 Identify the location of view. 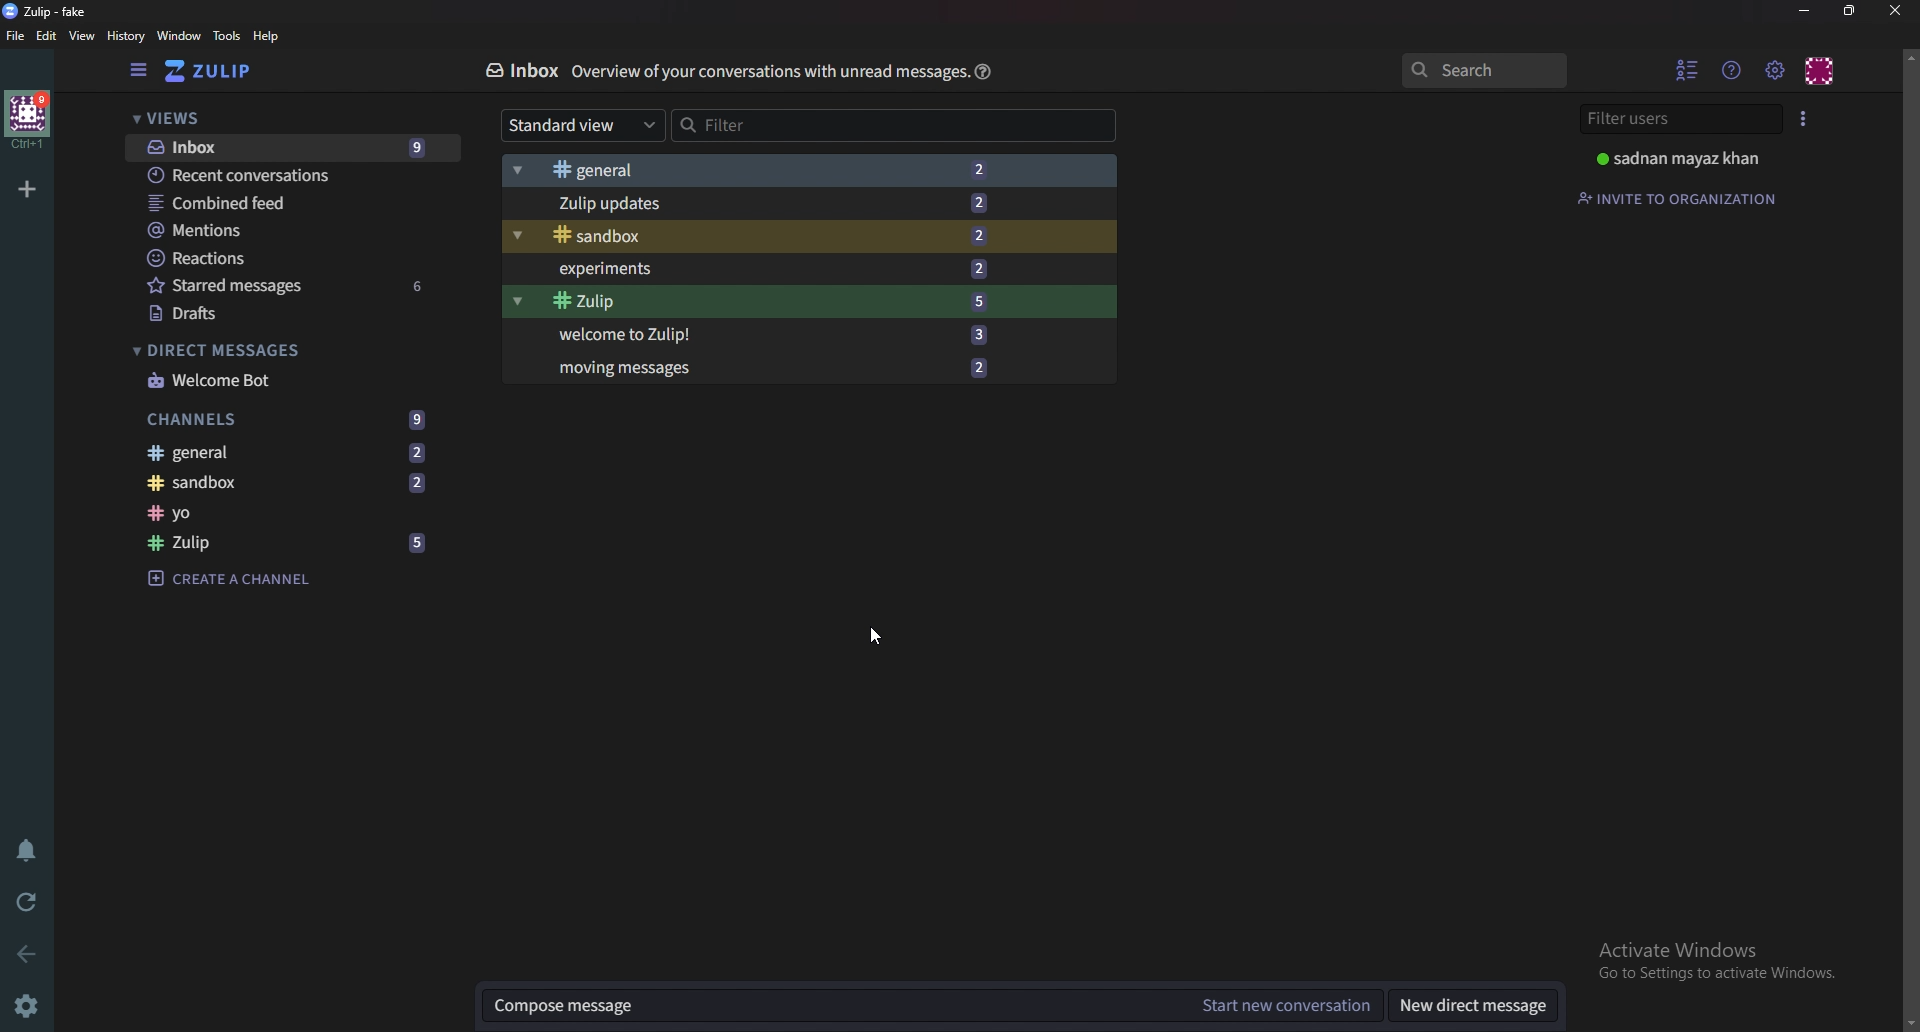
(83, 36).